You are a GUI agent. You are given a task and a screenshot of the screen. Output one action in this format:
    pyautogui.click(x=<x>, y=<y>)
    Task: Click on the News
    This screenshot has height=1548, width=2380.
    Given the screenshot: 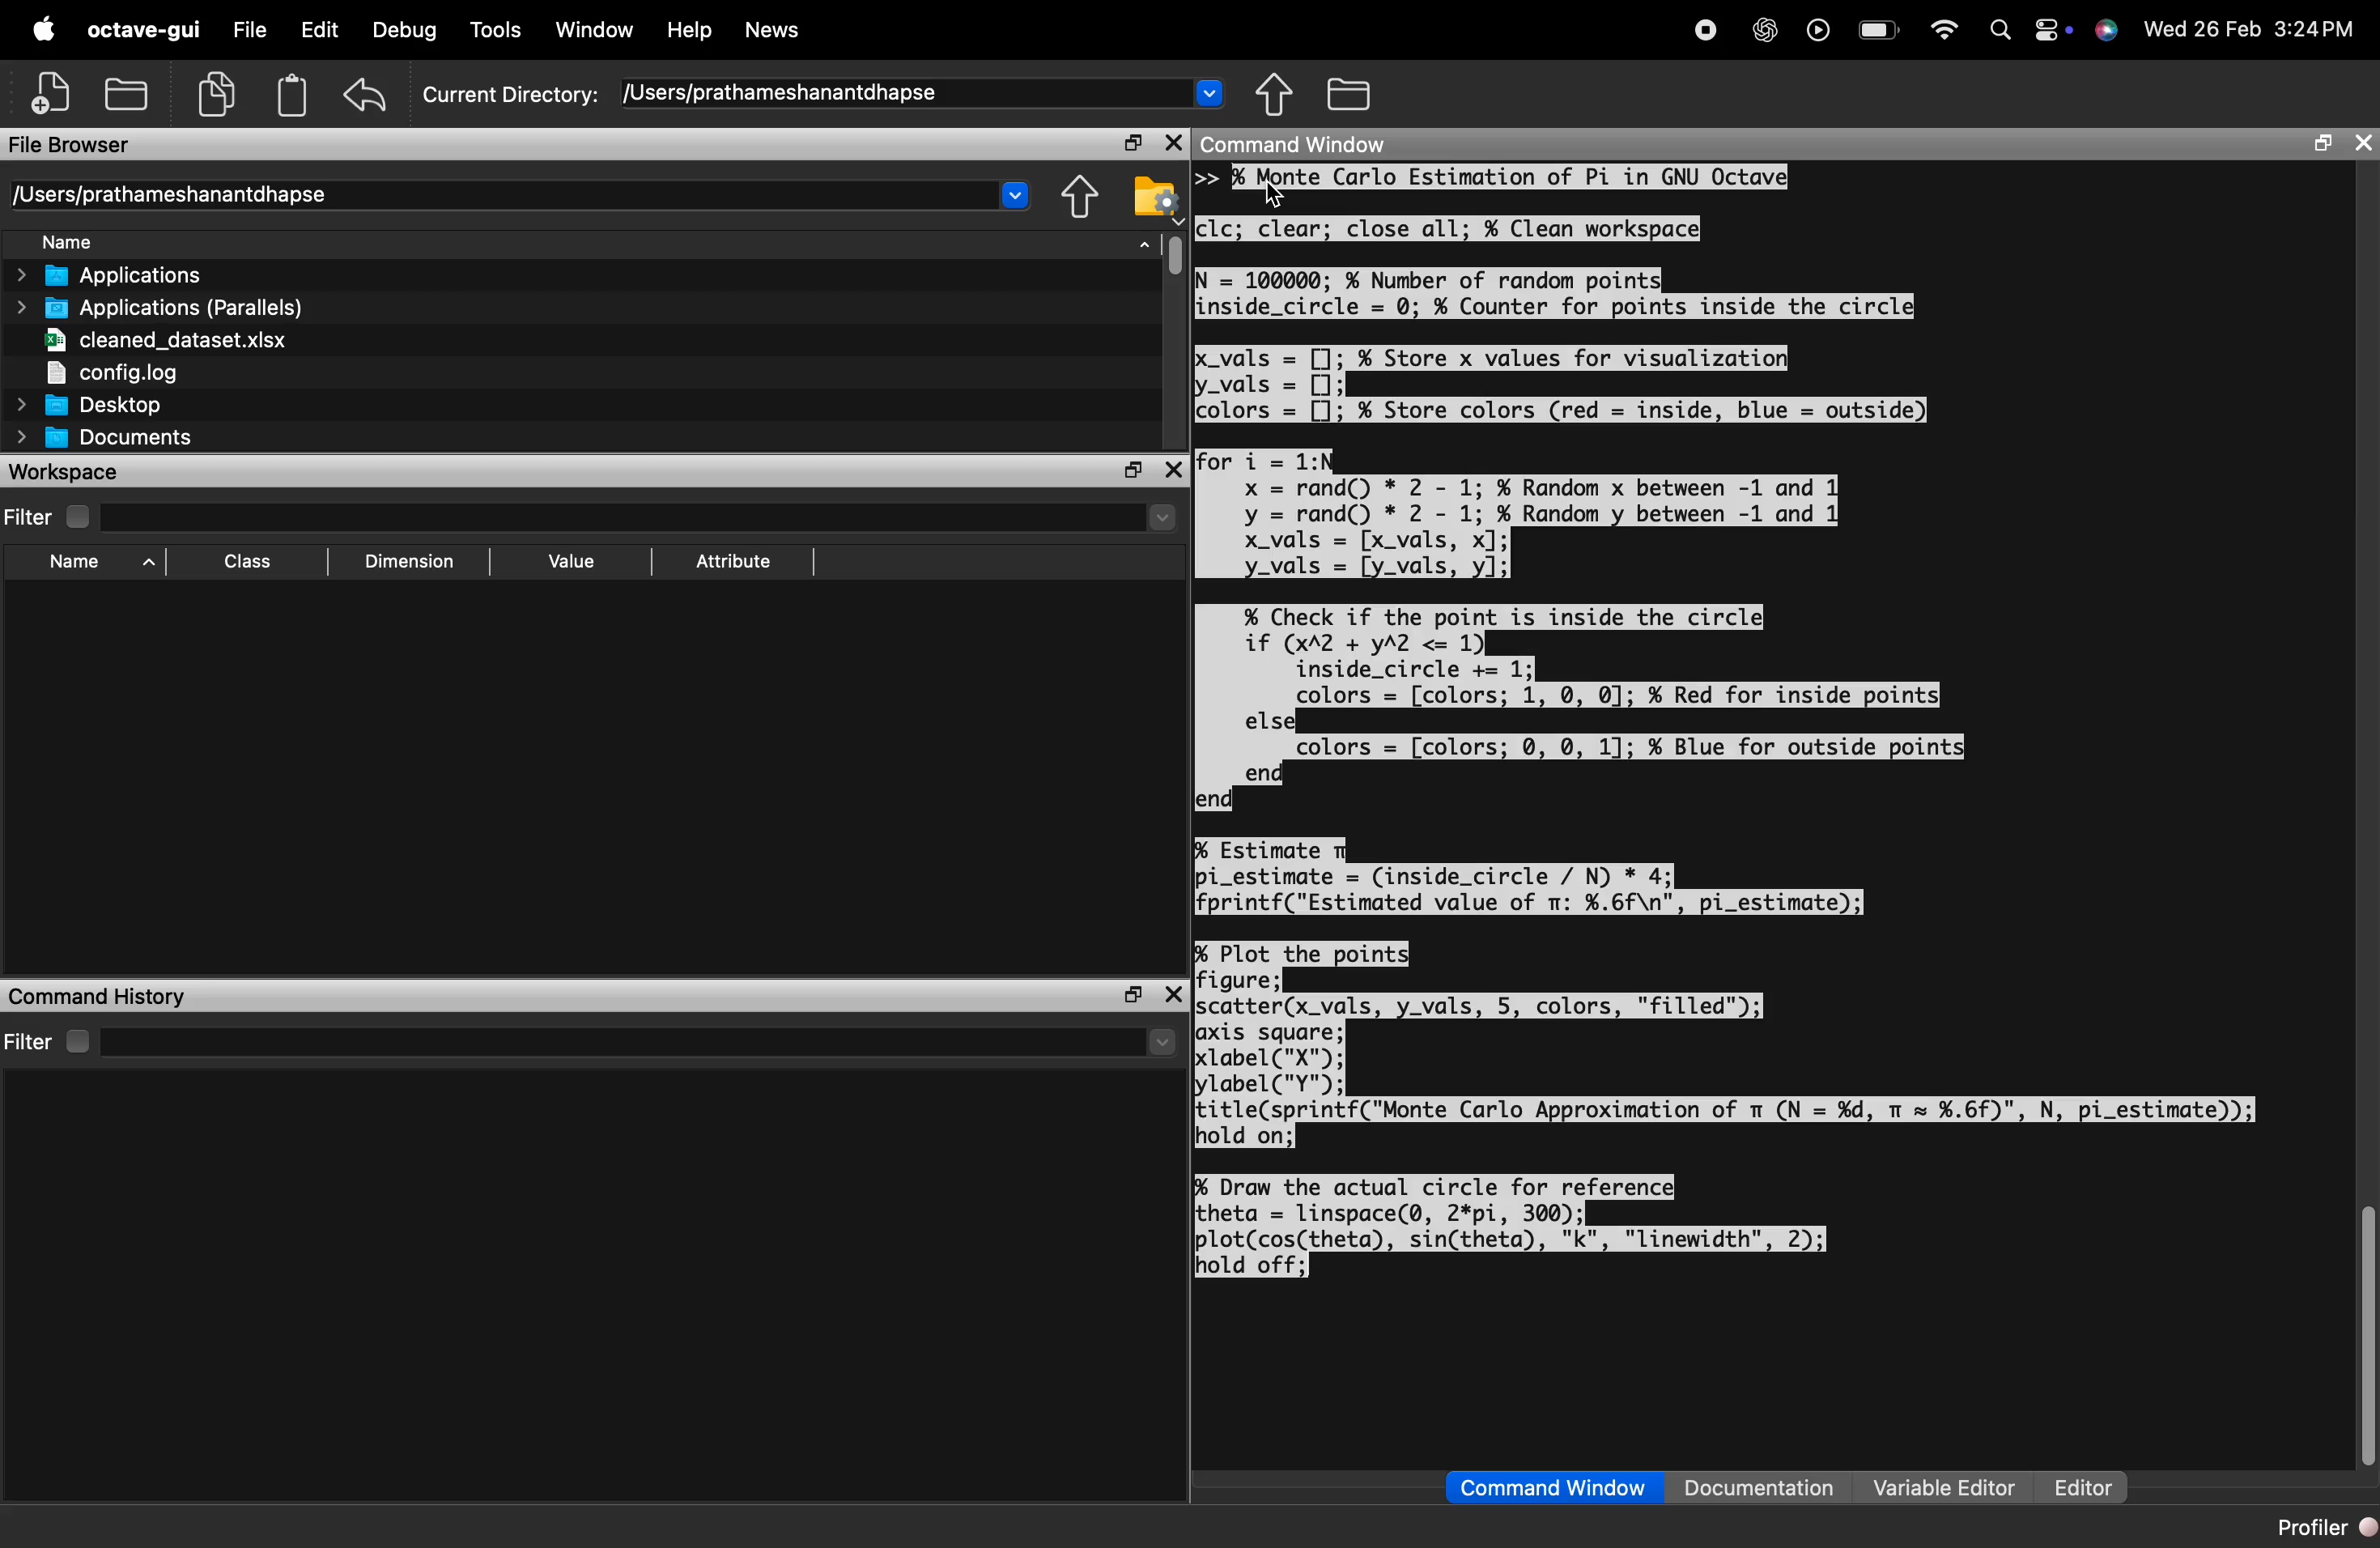 What is the action you would take?
    pyautogui.click(x=774, y=31)
    